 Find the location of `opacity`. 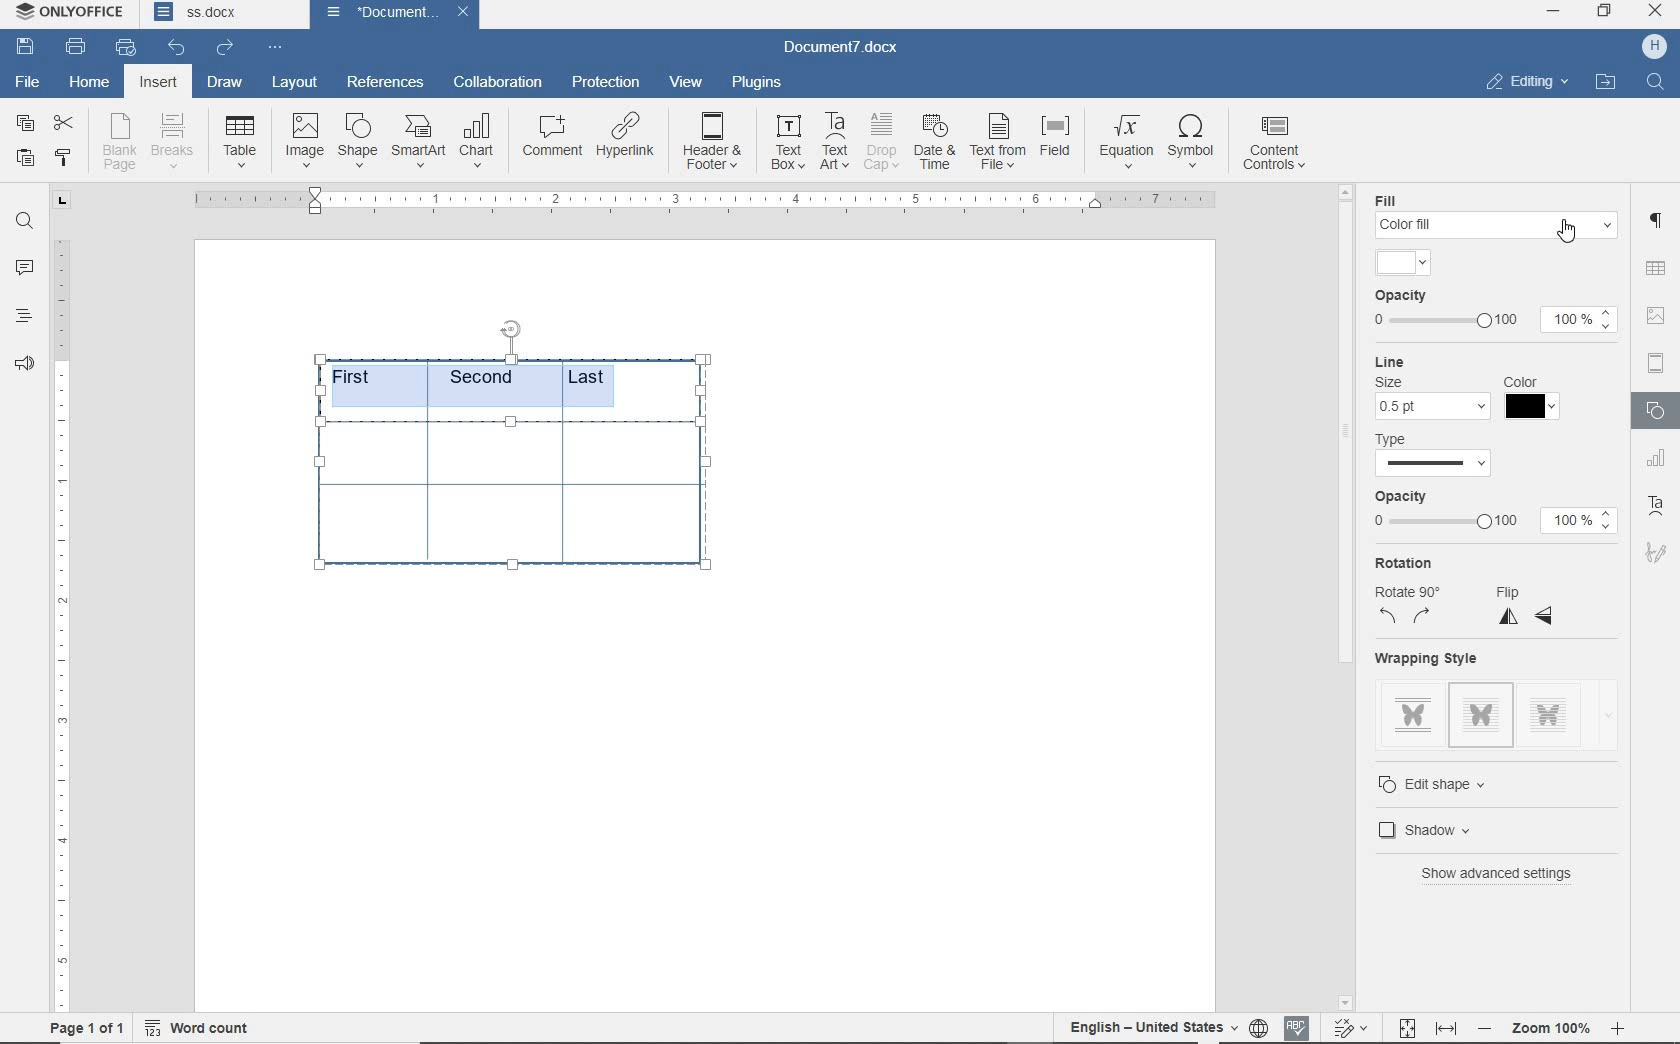

opacity is located at coordinates (1409, 295).